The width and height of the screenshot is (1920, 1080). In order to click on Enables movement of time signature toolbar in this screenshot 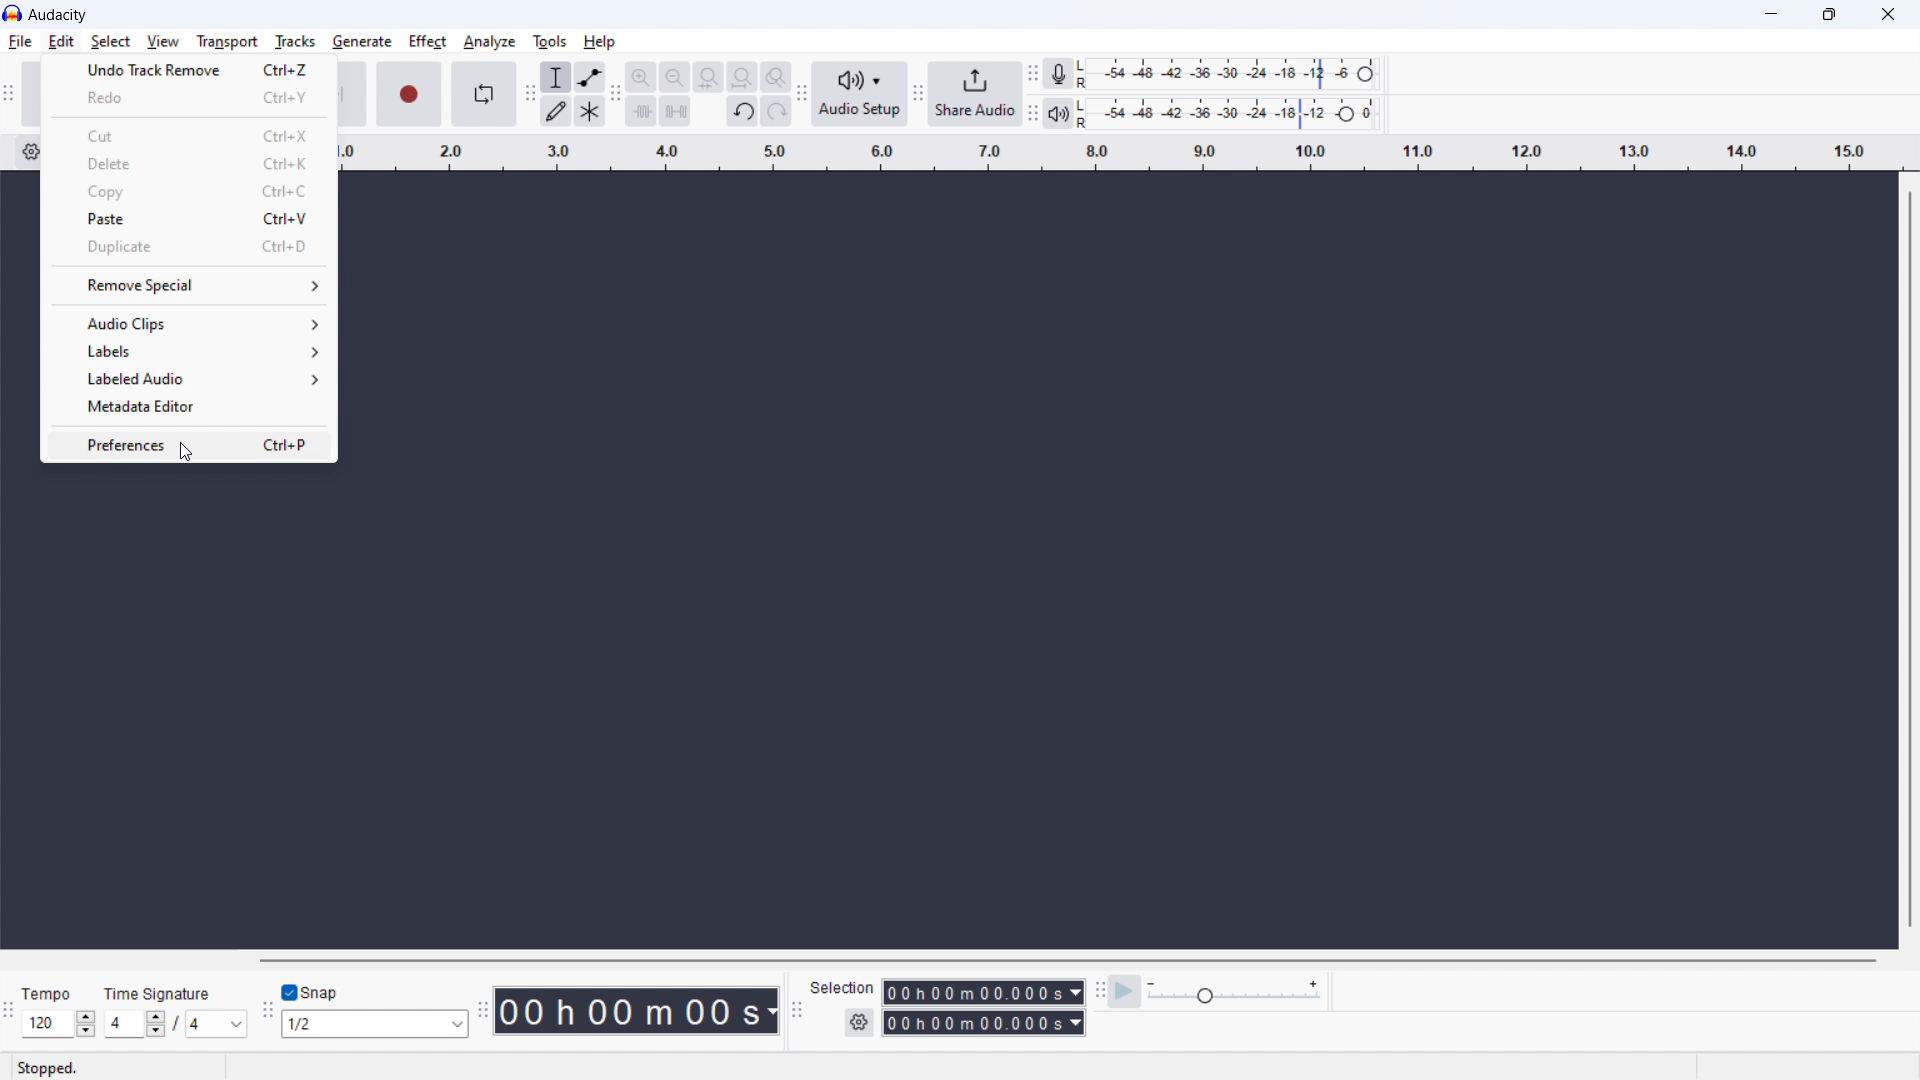, I will do `click(7, 1012)`.